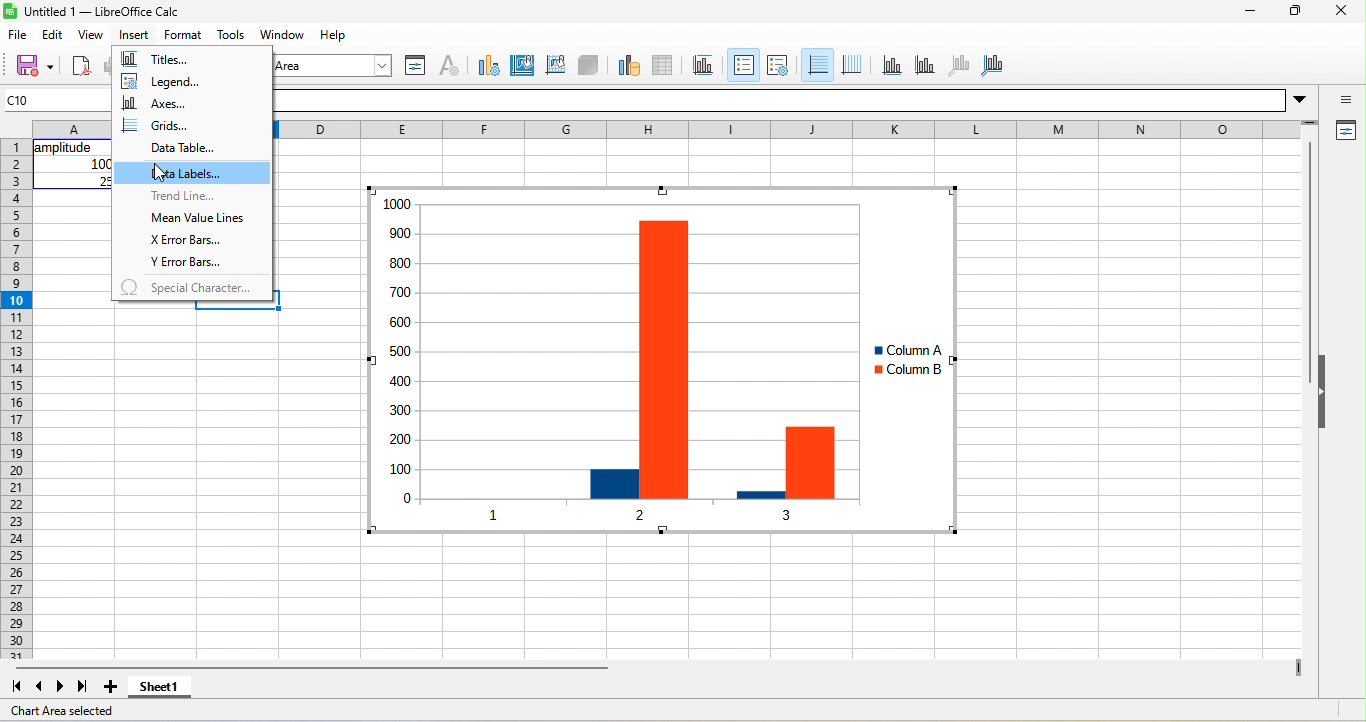 The height and width of the screenshot is (722, 1366). What do you see at coordinates (231, 35) in the screenshot?
I see `tools` at bounding box center [231, 35].